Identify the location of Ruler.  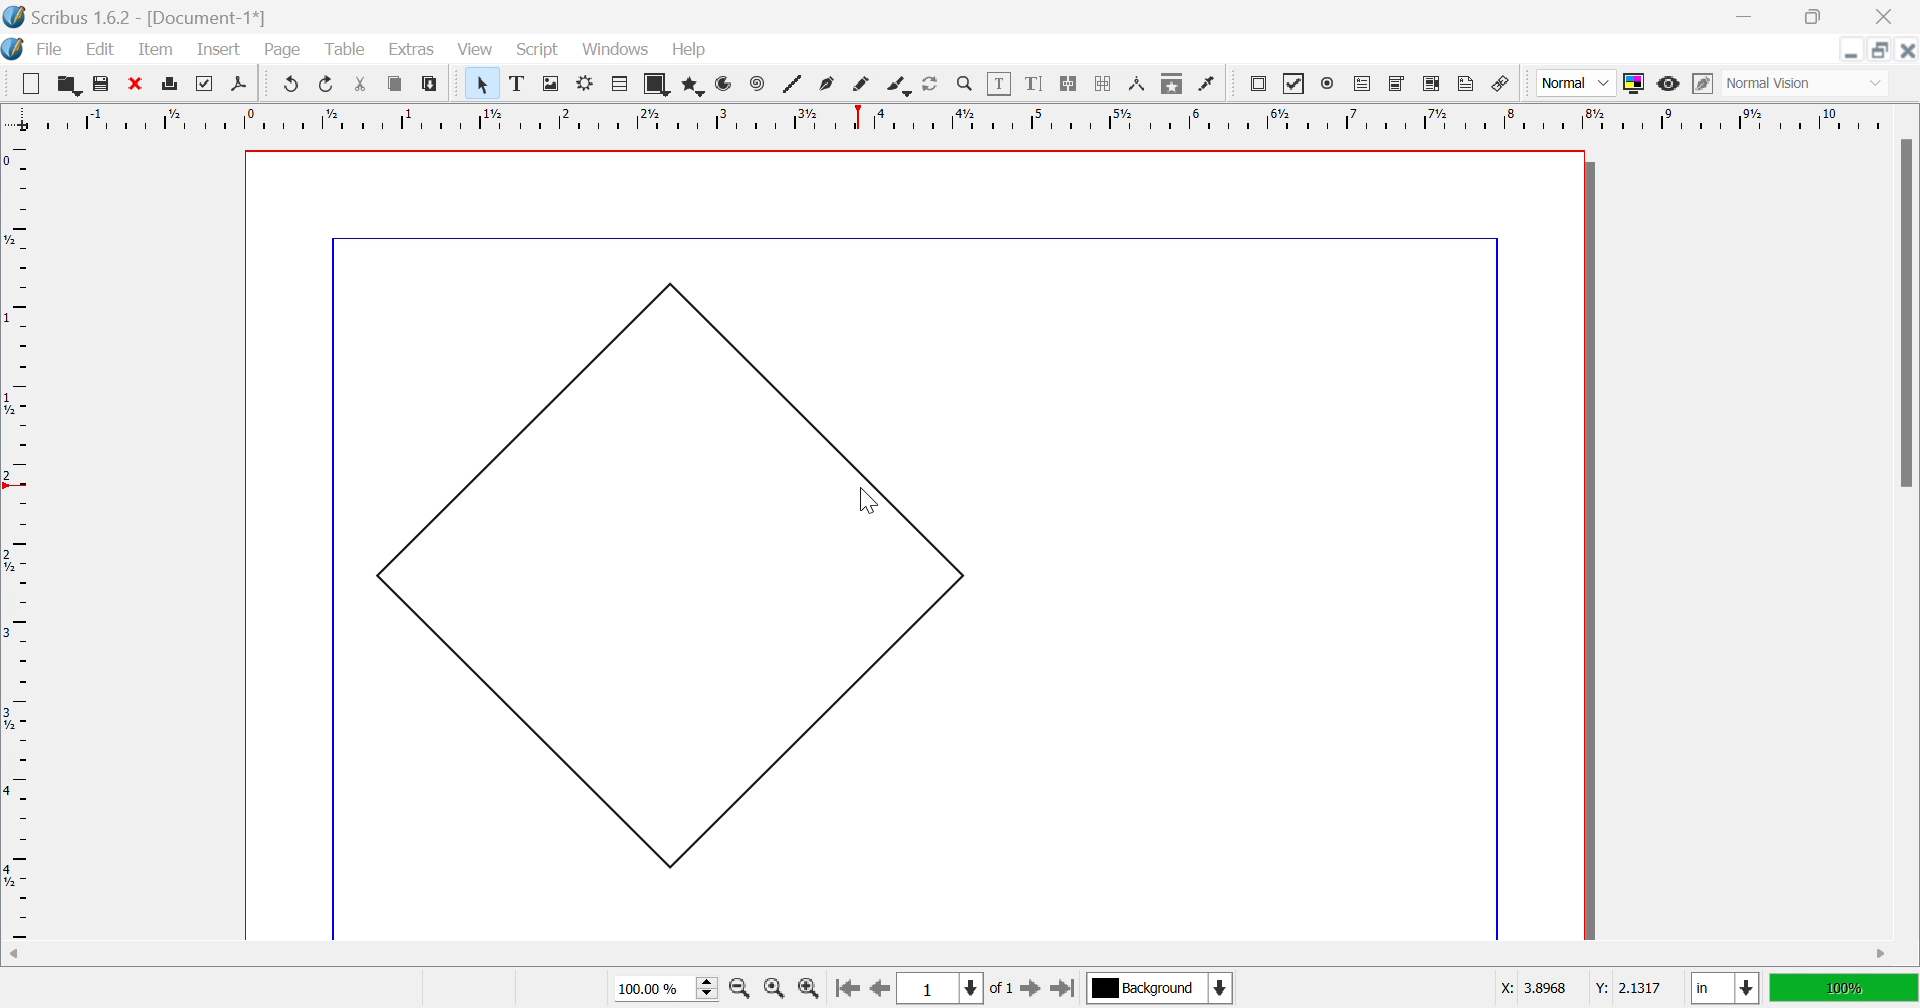
(18, 540).